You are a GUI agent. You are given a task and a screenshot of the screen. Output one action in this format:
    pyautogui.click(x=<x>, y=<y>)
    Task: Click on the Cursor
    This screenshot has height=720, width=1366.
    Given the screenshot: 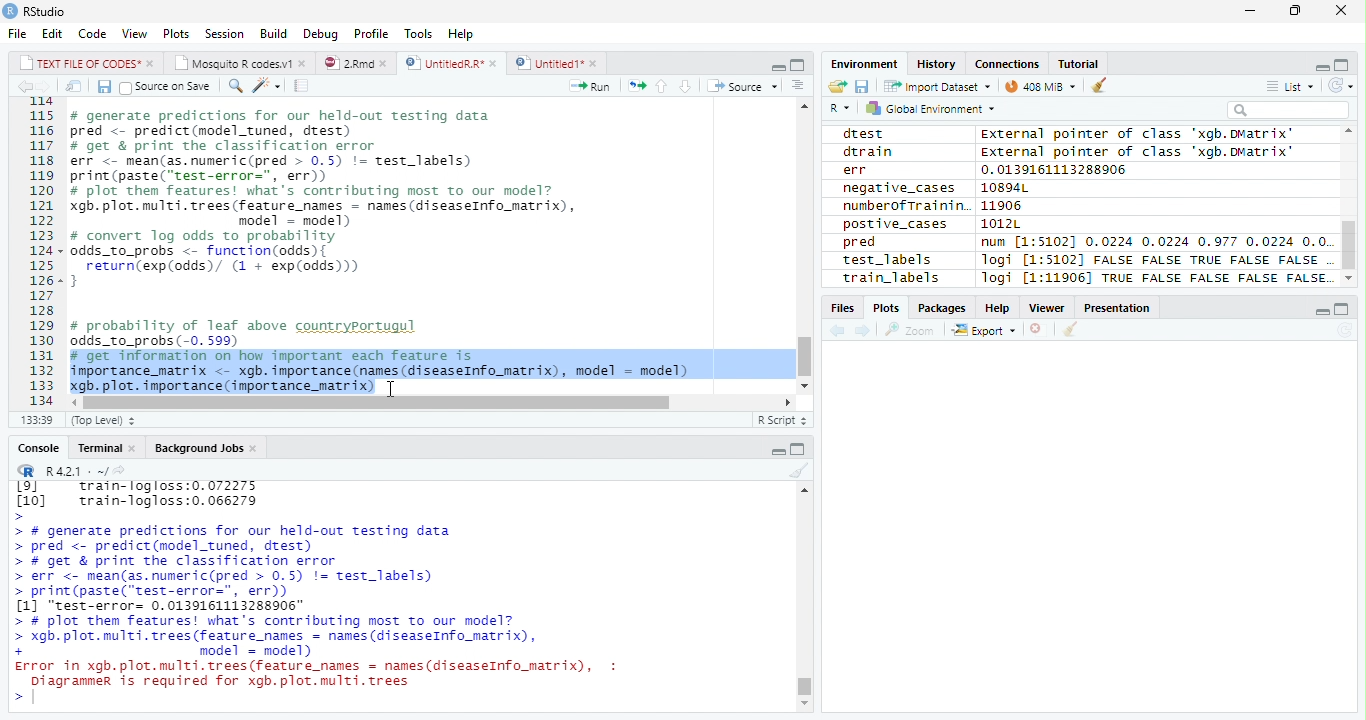 What is the action you would take?
    pyautogui.click(x=392, y=383)
    